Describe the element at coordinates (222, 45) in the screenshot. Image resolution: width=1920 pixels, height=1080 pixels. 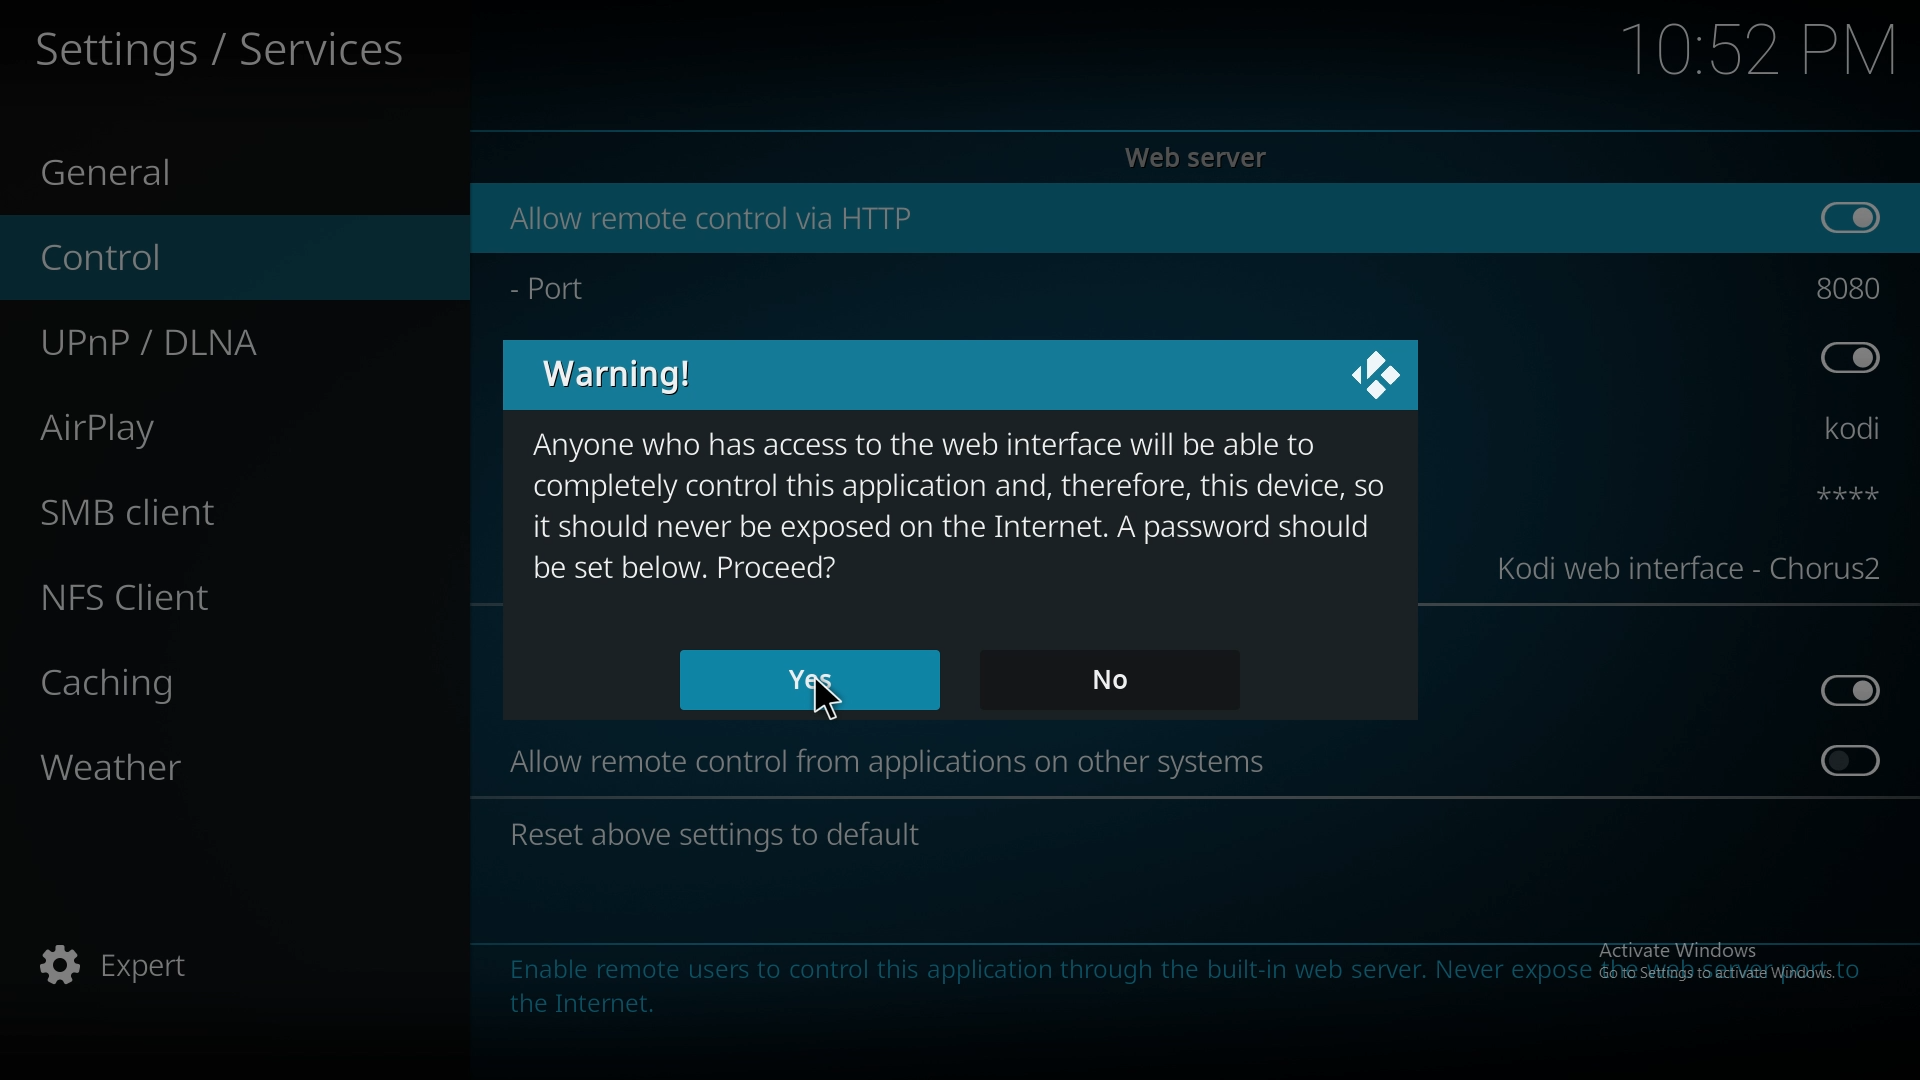
I see `services` at that location.